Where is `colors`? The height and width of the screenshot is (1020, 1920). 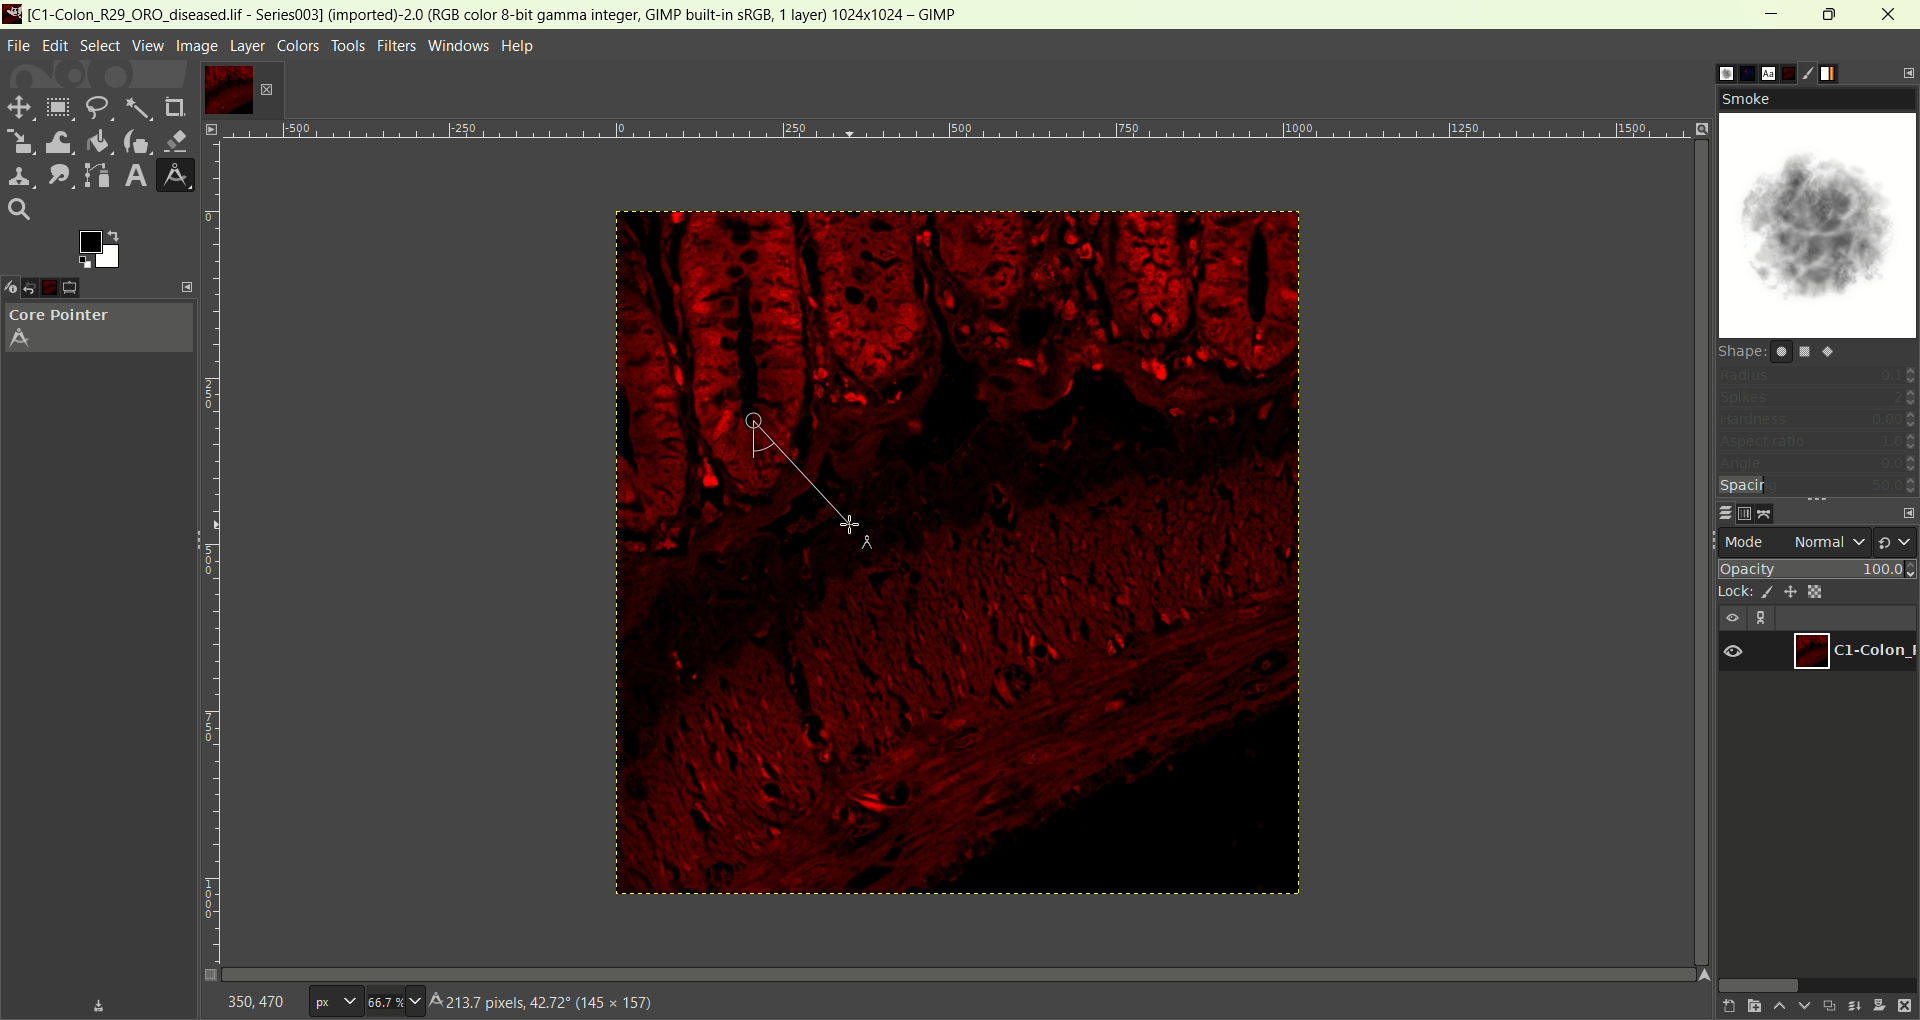 colors is located at coordinates (299, 46).